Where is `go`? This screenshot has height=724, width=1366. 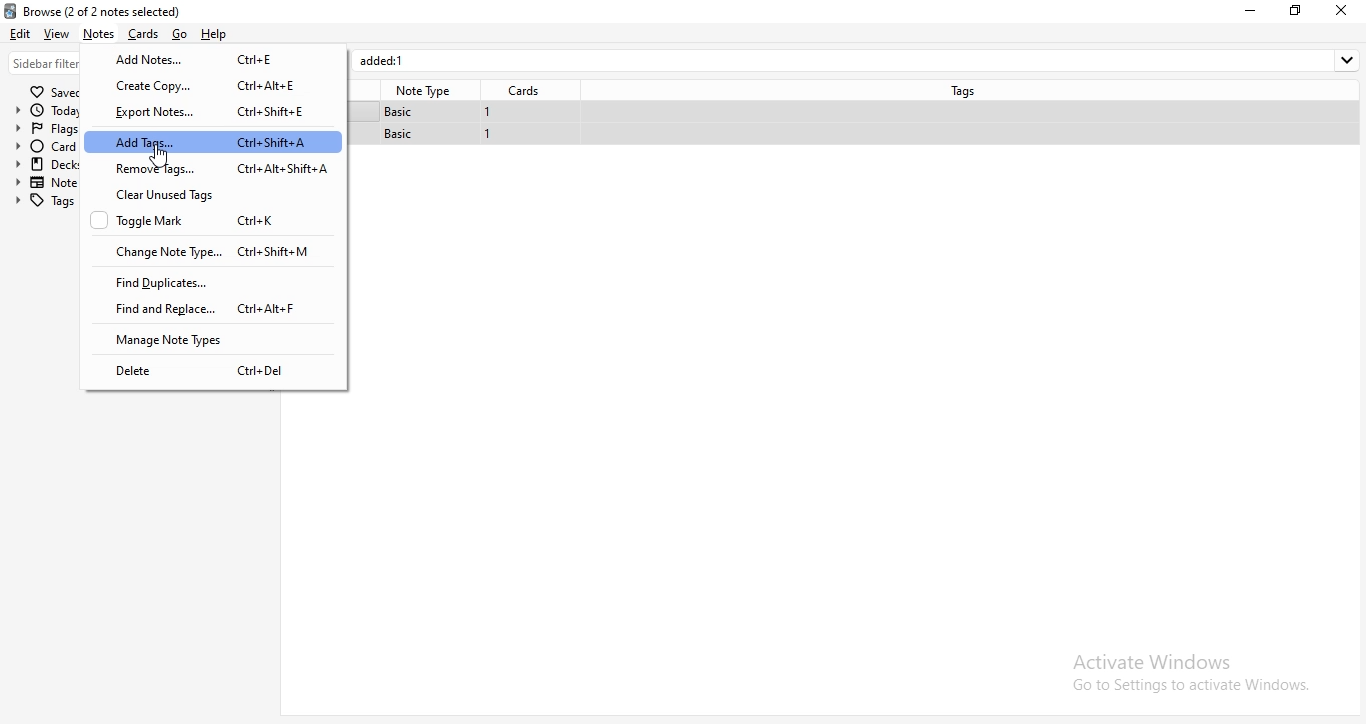 go is located at coordinates (178, 35).